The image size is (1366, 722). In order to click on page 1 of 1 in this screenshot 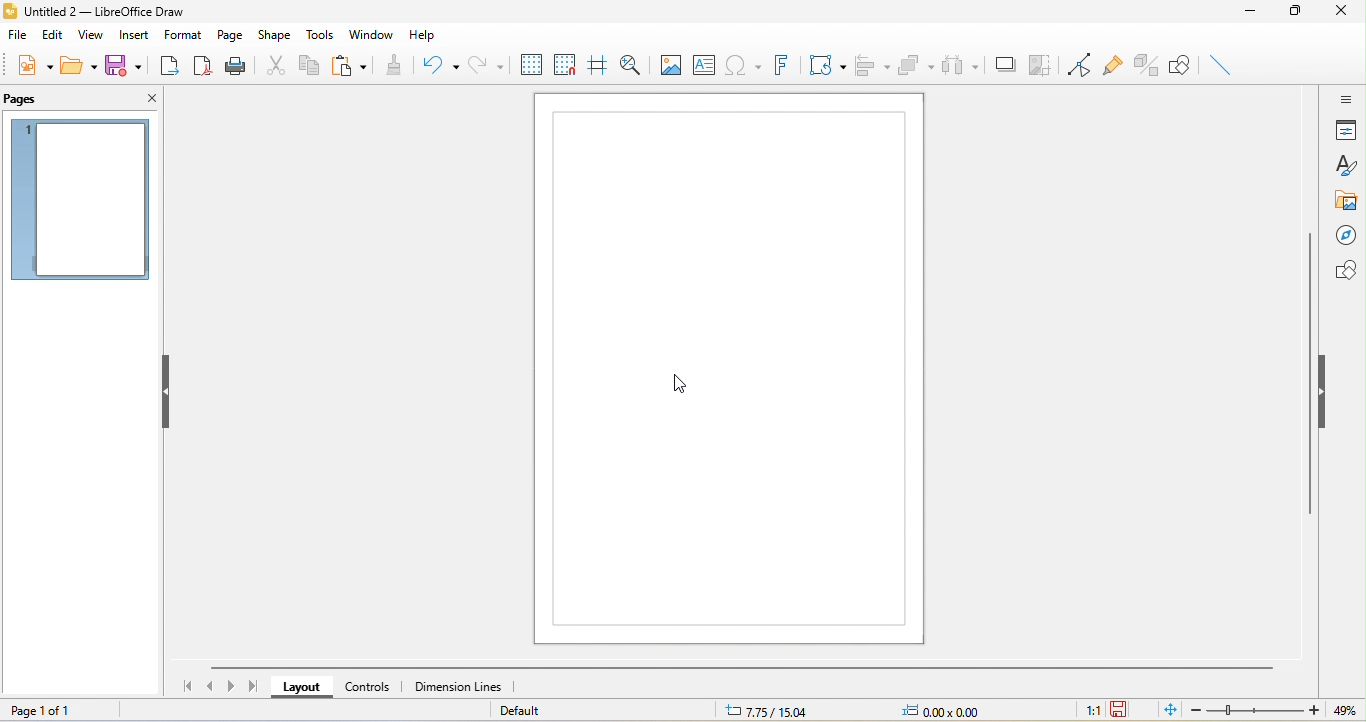, I will do `click(61, 711)`.